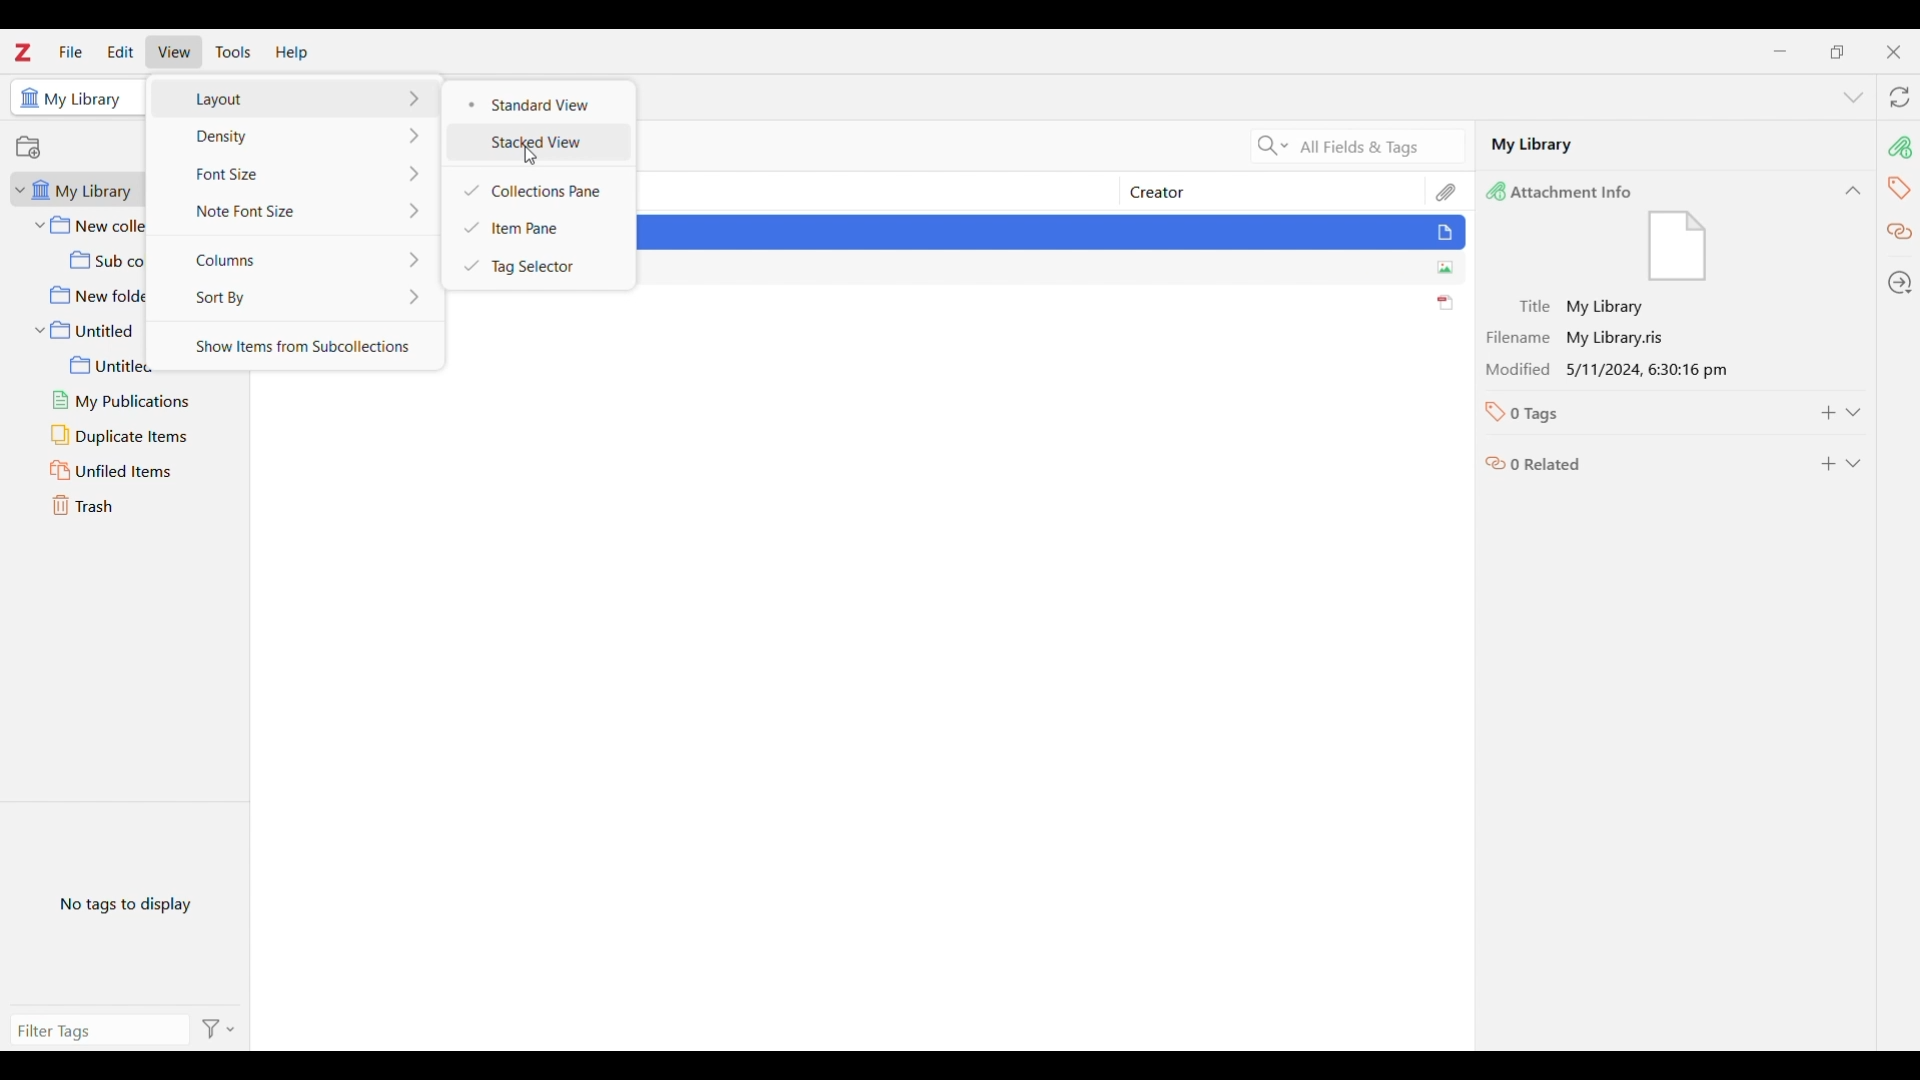 Image resolution: width=1920 pixels, height=1080 pixels. Describe the element at coordinates (1828, 413) in the screenshot. I see `Add to tags` at that location.